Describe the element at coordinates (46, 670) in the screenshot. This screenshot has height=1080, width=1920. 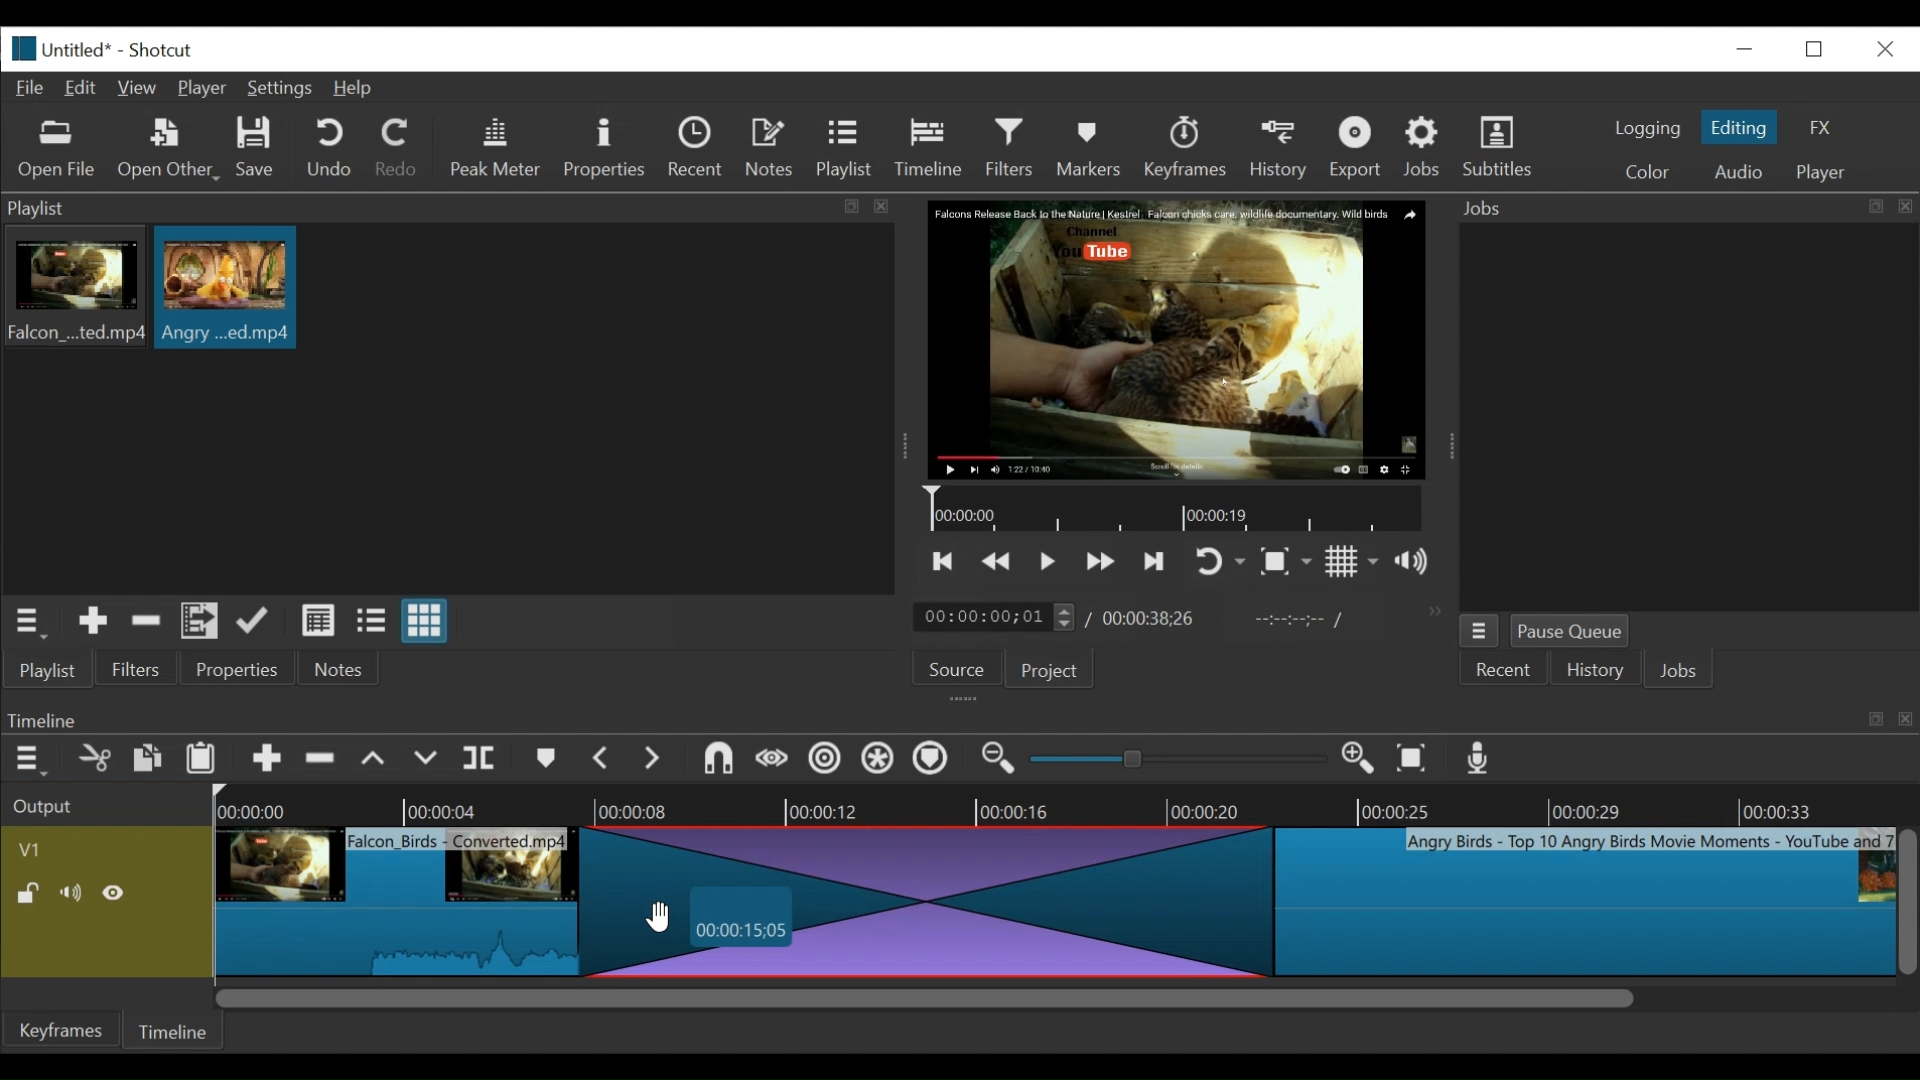
I see `playlist` at that location.